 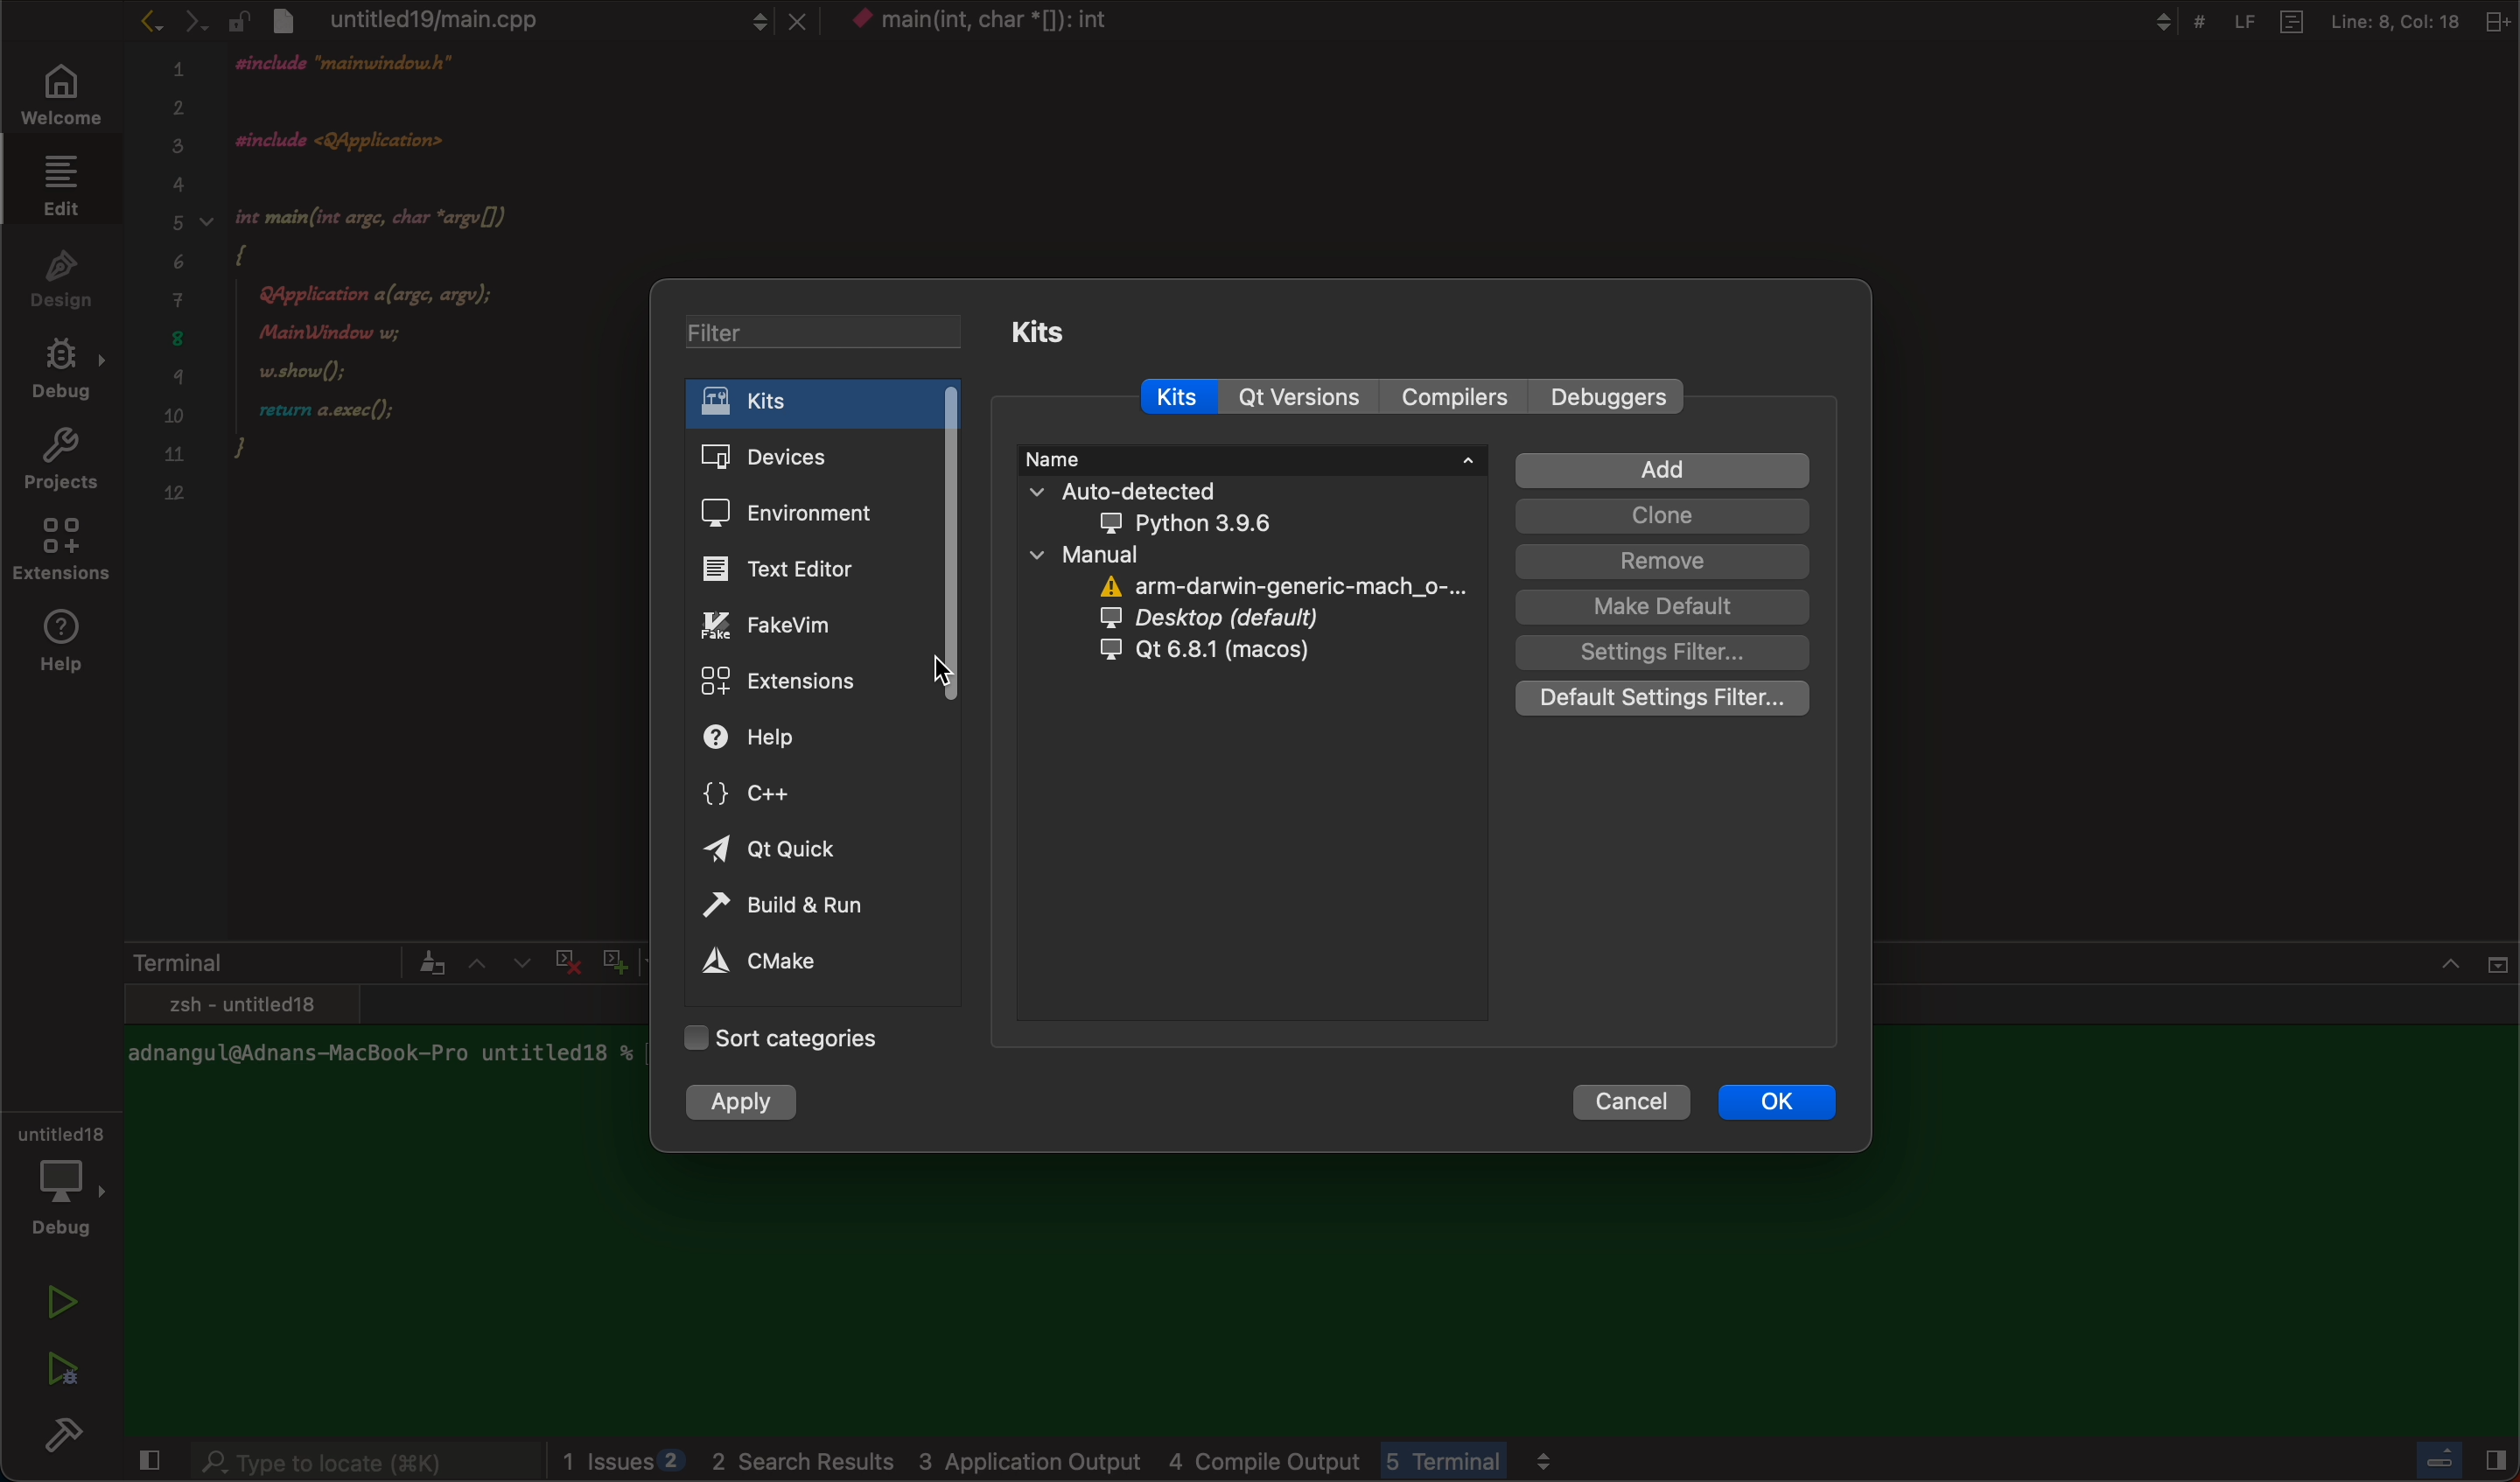 I want to click on setting, so click(x=794, y=964).